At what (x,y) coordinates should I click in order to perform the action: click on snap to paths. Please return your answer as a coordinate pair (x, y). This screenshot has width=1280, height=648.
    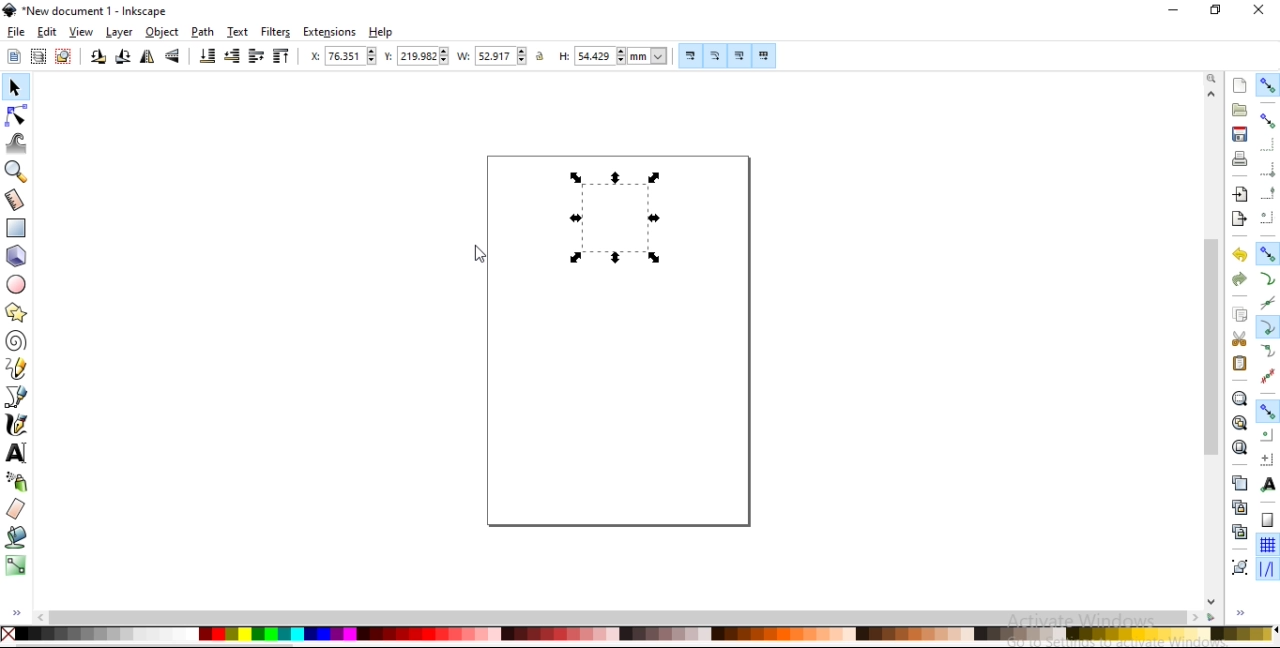
    Looking at the image, I should click on (1268, 277).